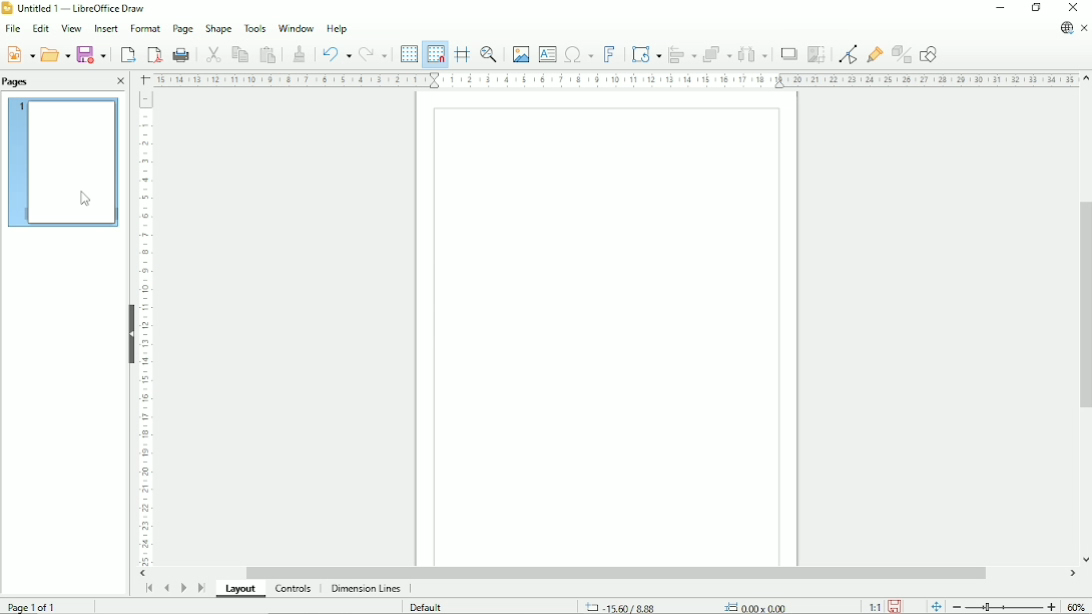  Describe the element at coordinates (126, 54) in the screenshot. I see `Export` at that location.